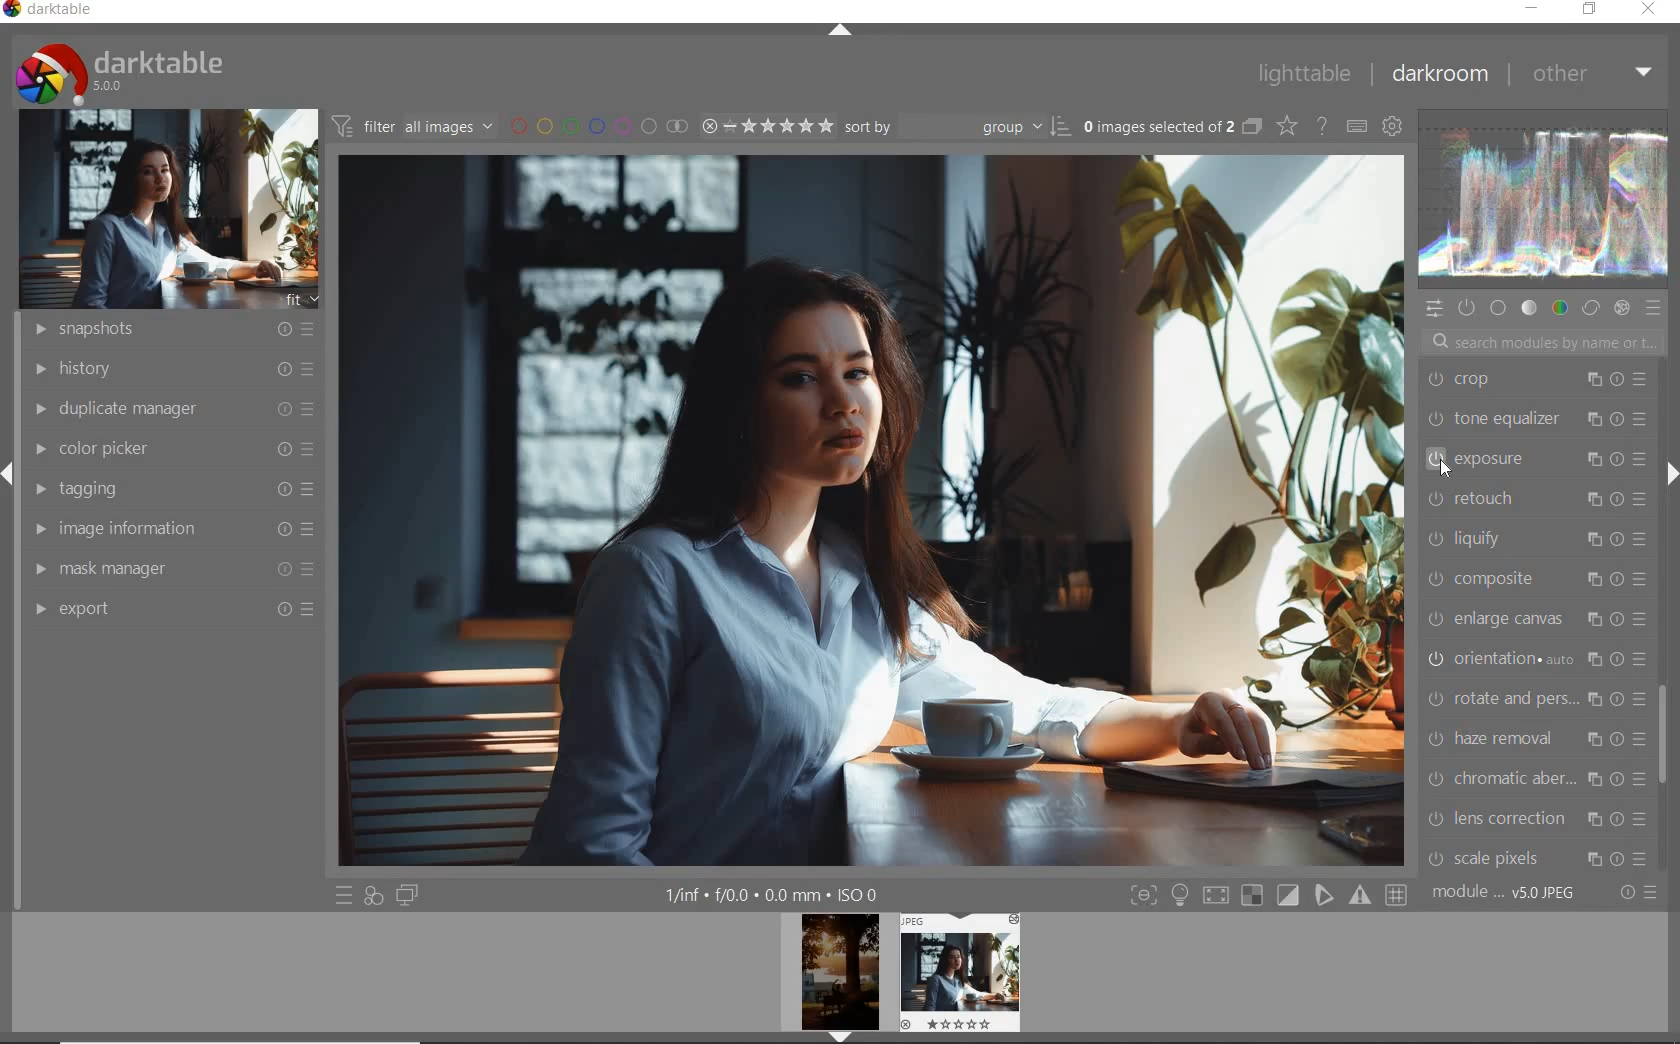  I want to click on LIGHTTABLE, so click(1305, 74).